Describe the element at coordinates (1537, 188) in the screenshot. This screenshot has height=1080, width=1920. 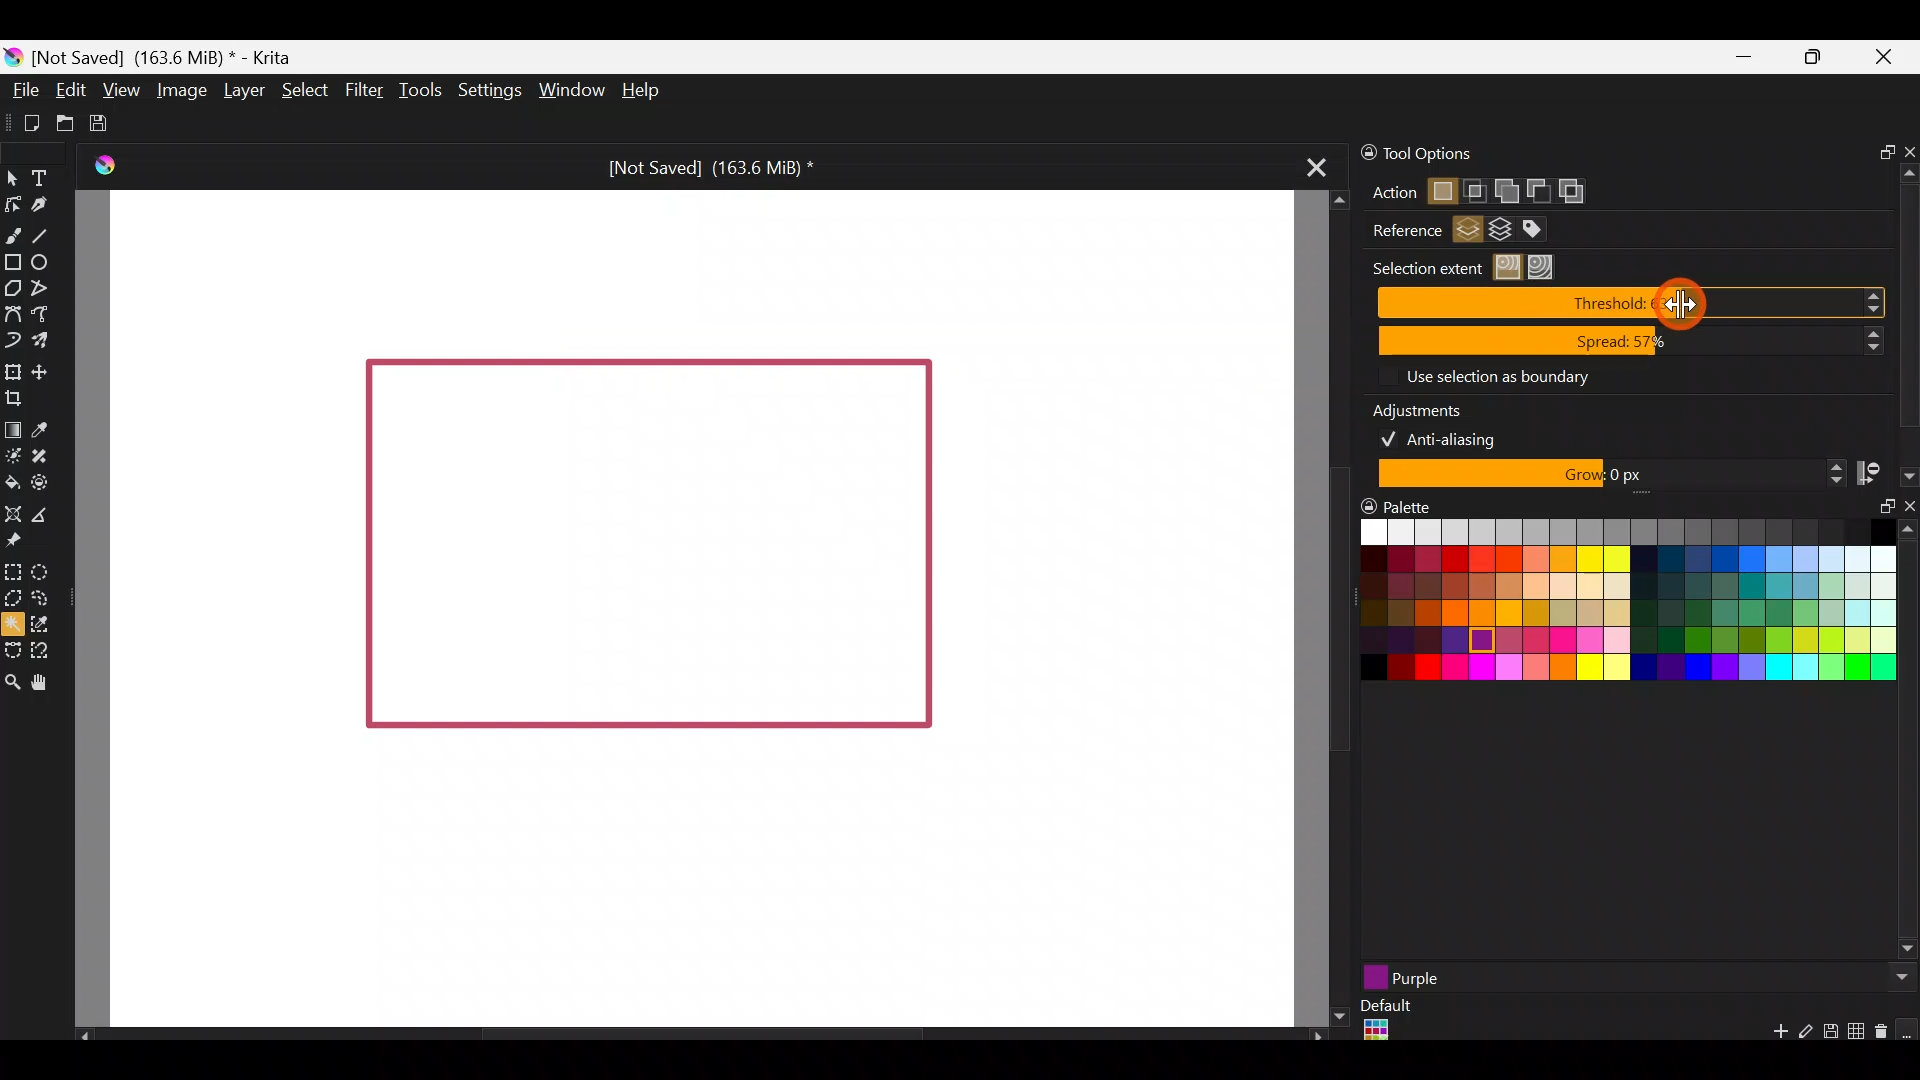
I see `Subtract` at that location.